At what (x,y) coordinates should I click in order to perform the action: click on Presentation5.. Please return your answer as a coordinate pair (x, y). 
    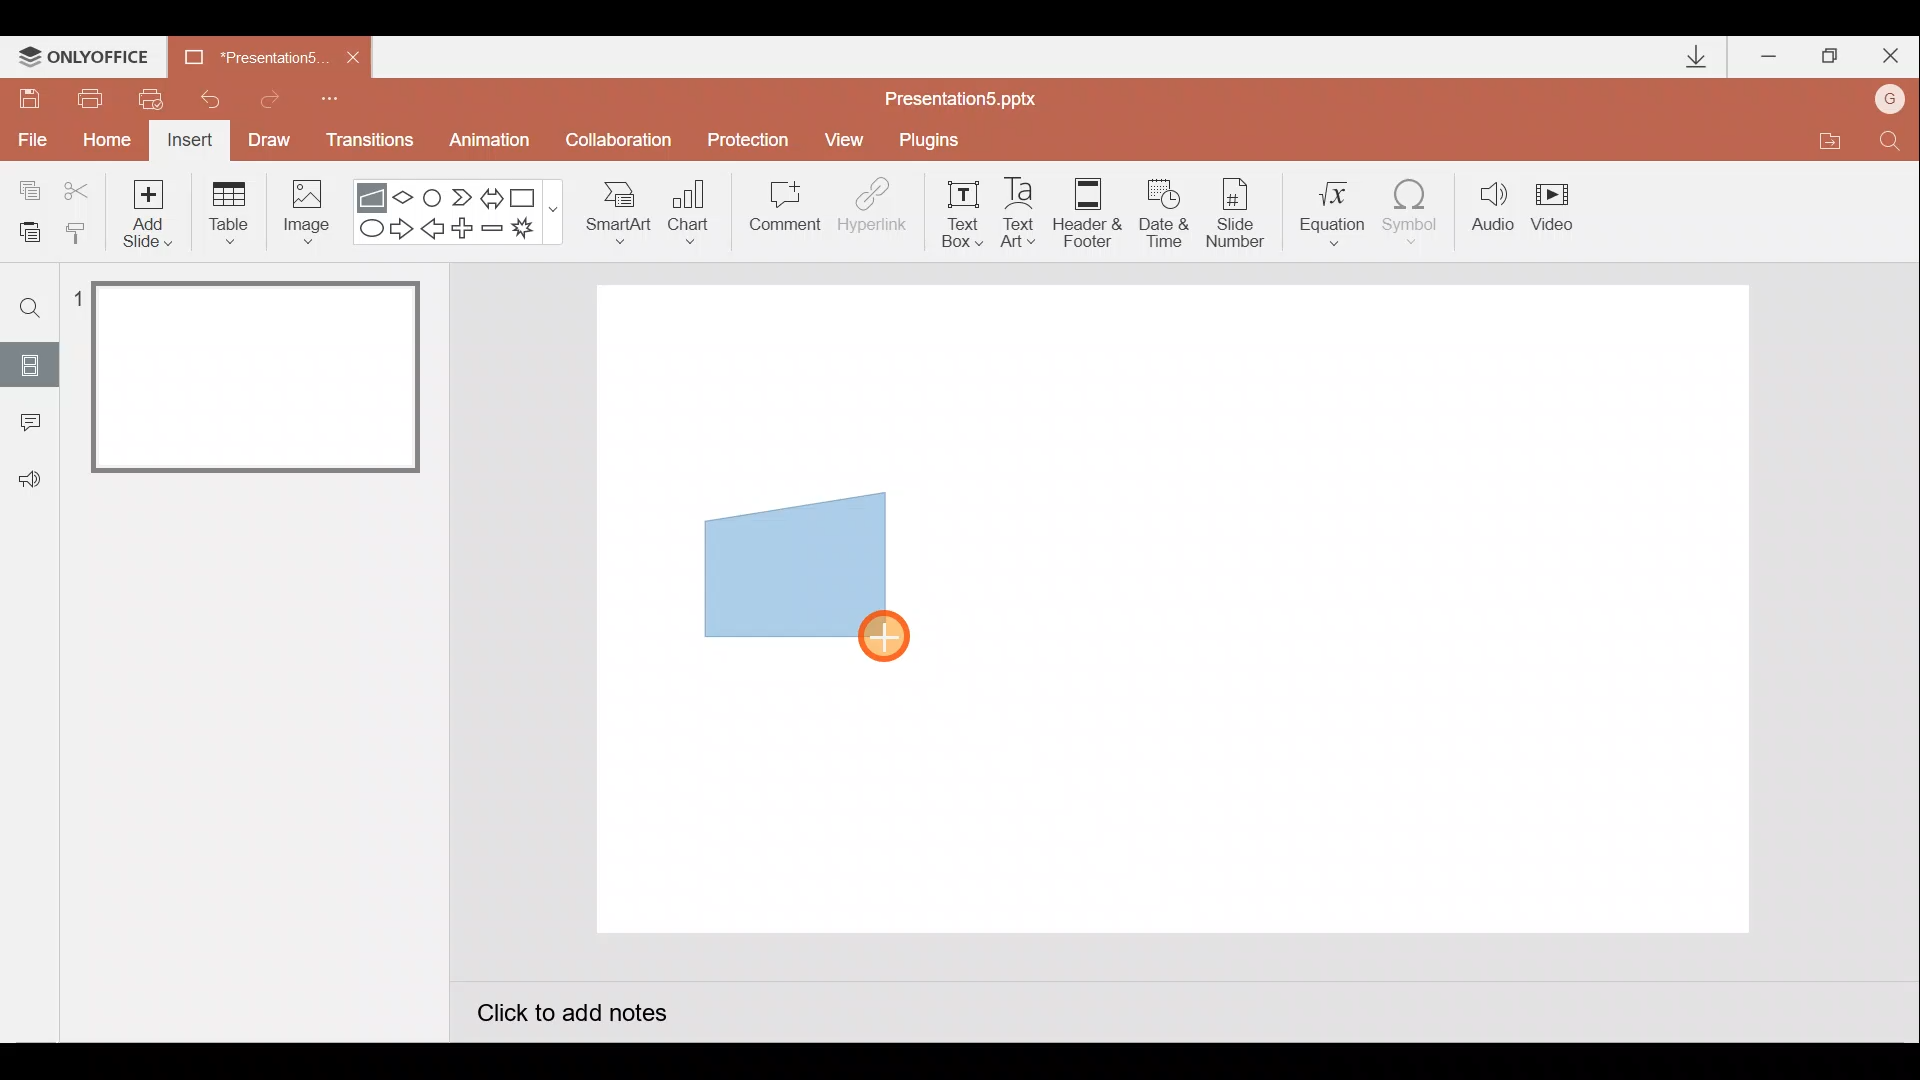
    Looking at the image, I should click on (246, 54).